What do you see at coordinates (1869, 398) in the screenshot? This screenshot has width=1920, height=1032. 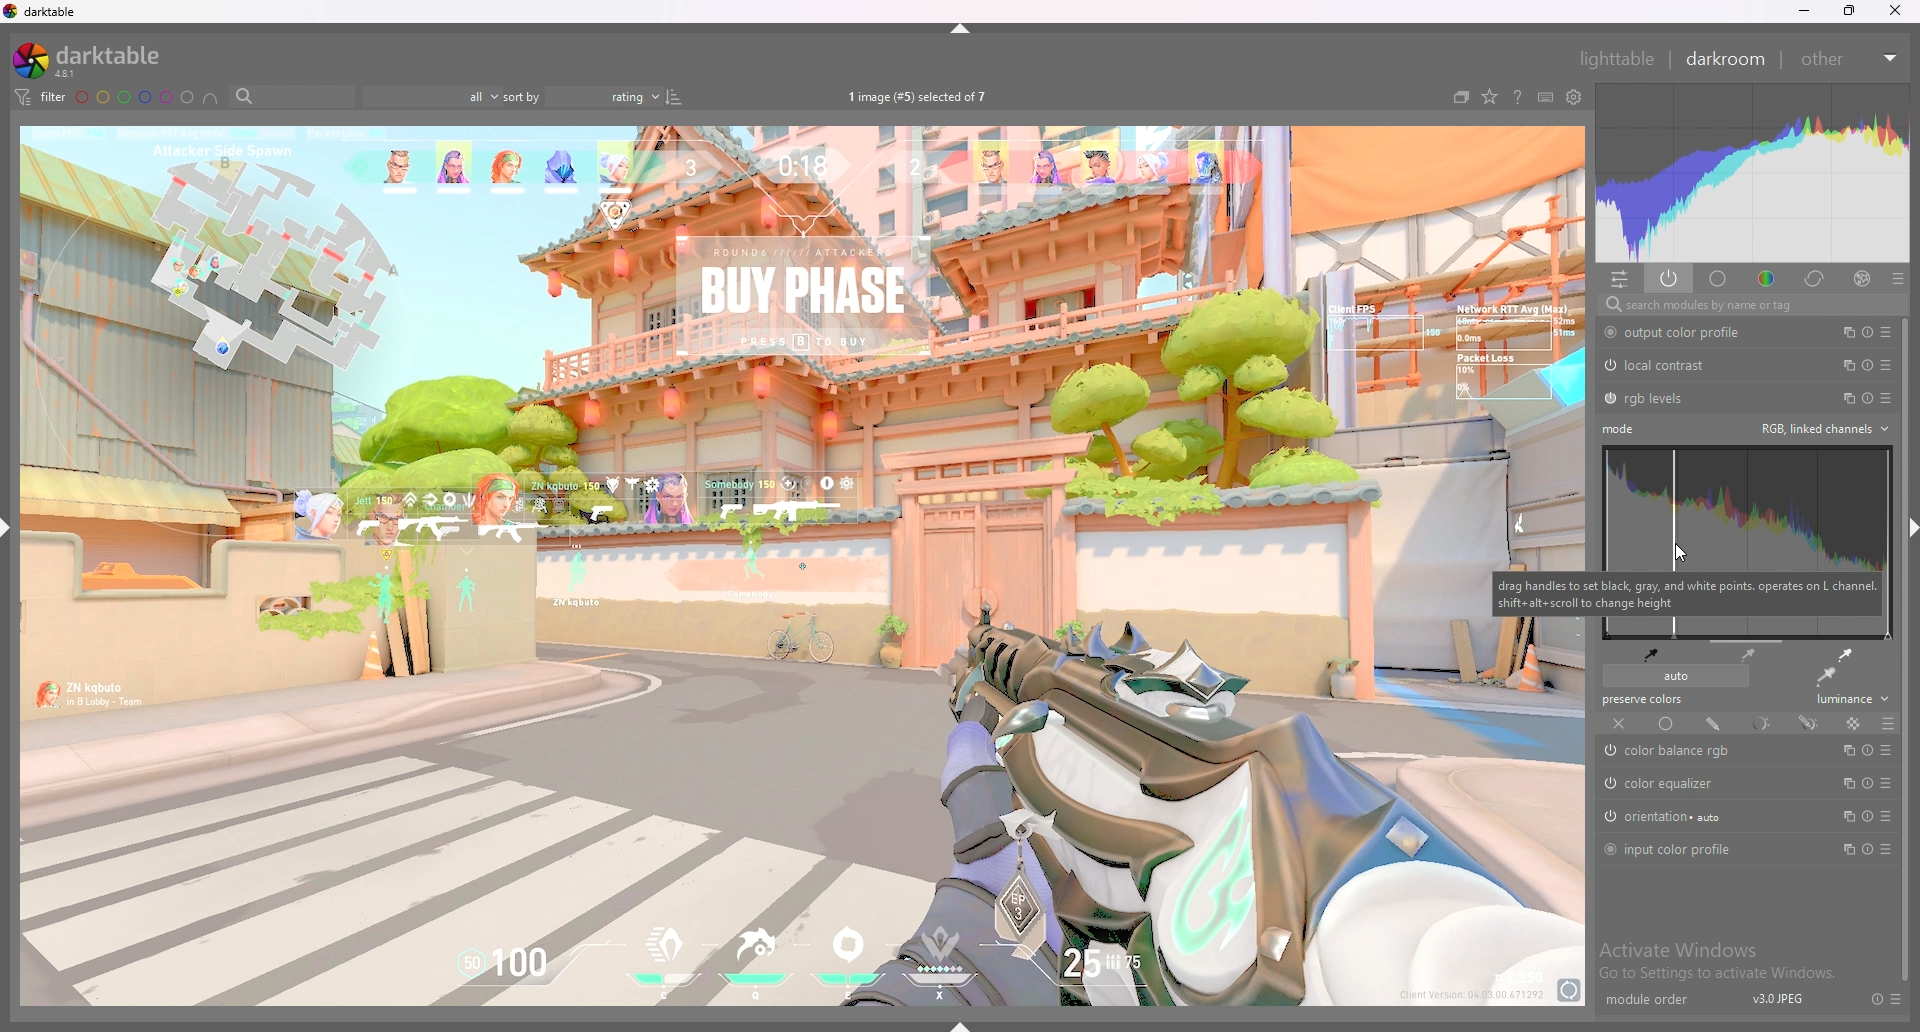 I see `reset` at bounding box center [1869, 398].